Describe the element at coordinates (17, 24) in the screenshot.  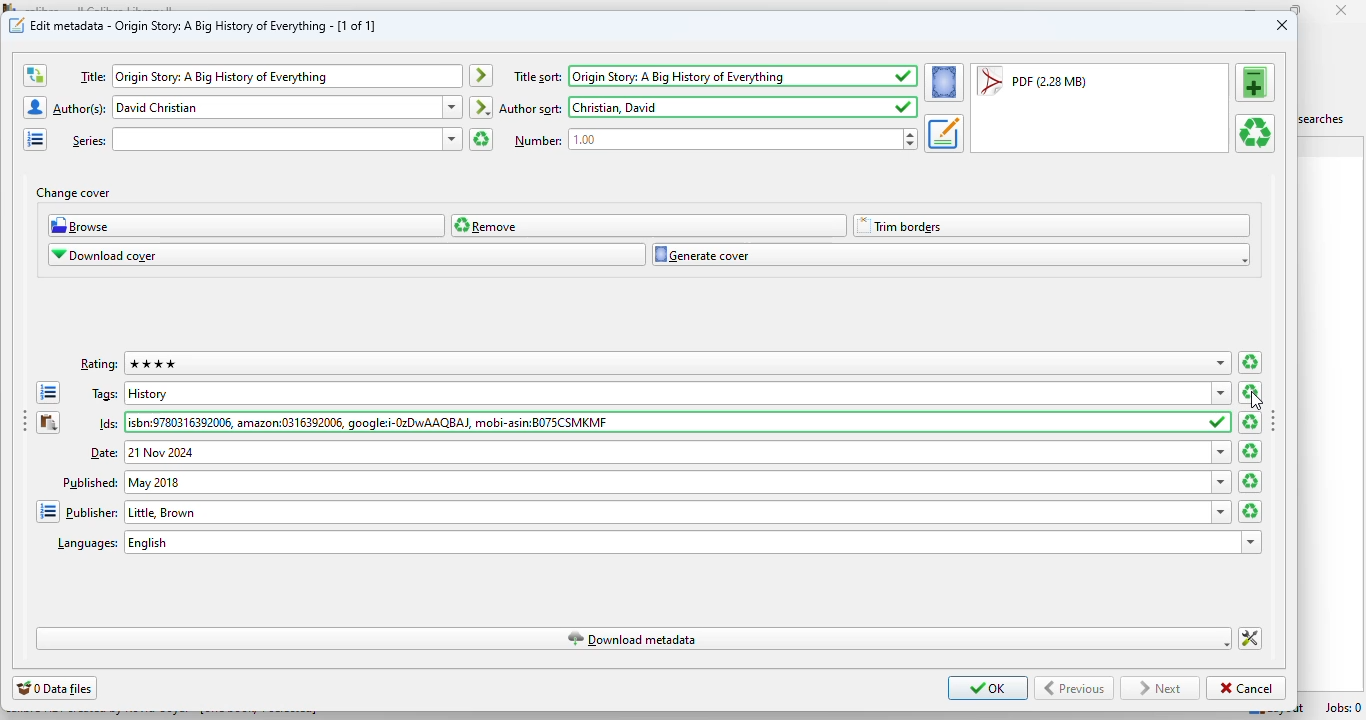
I see `logo` at that location.